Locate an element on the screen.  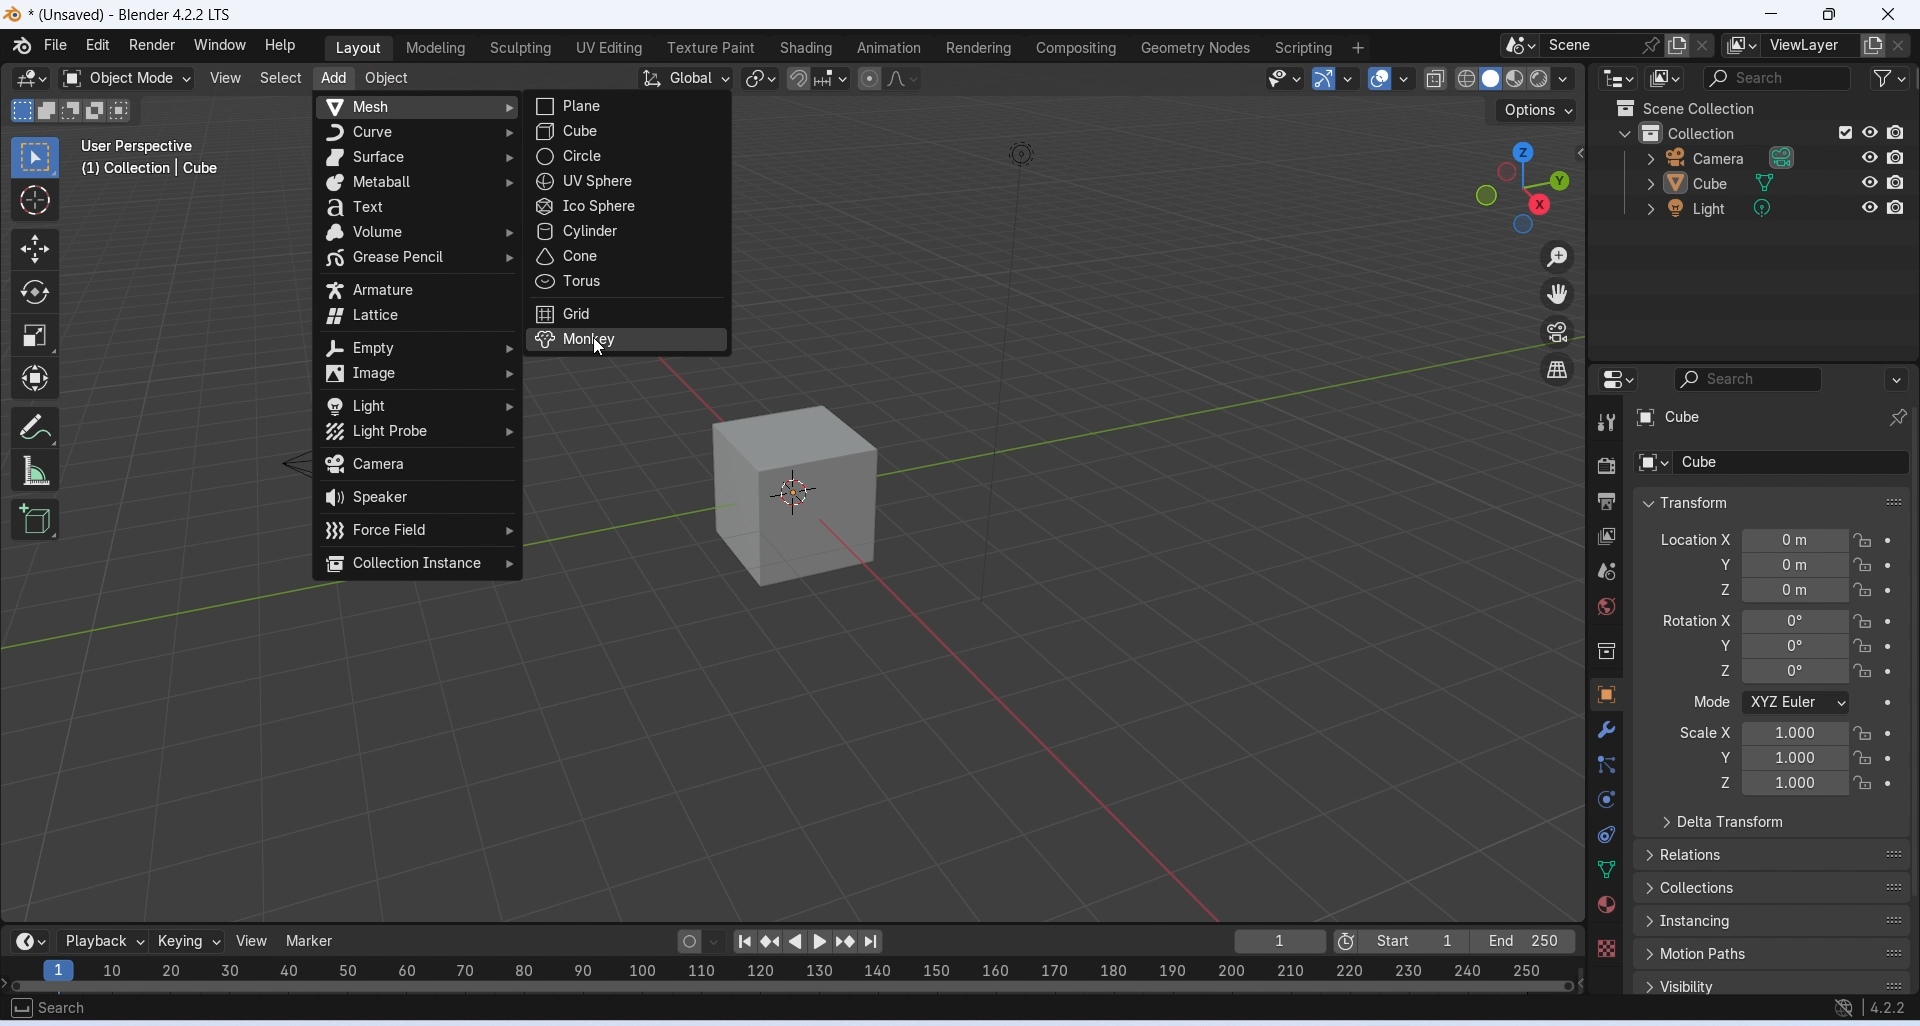
visibility is located at coordinates (1775, 984).